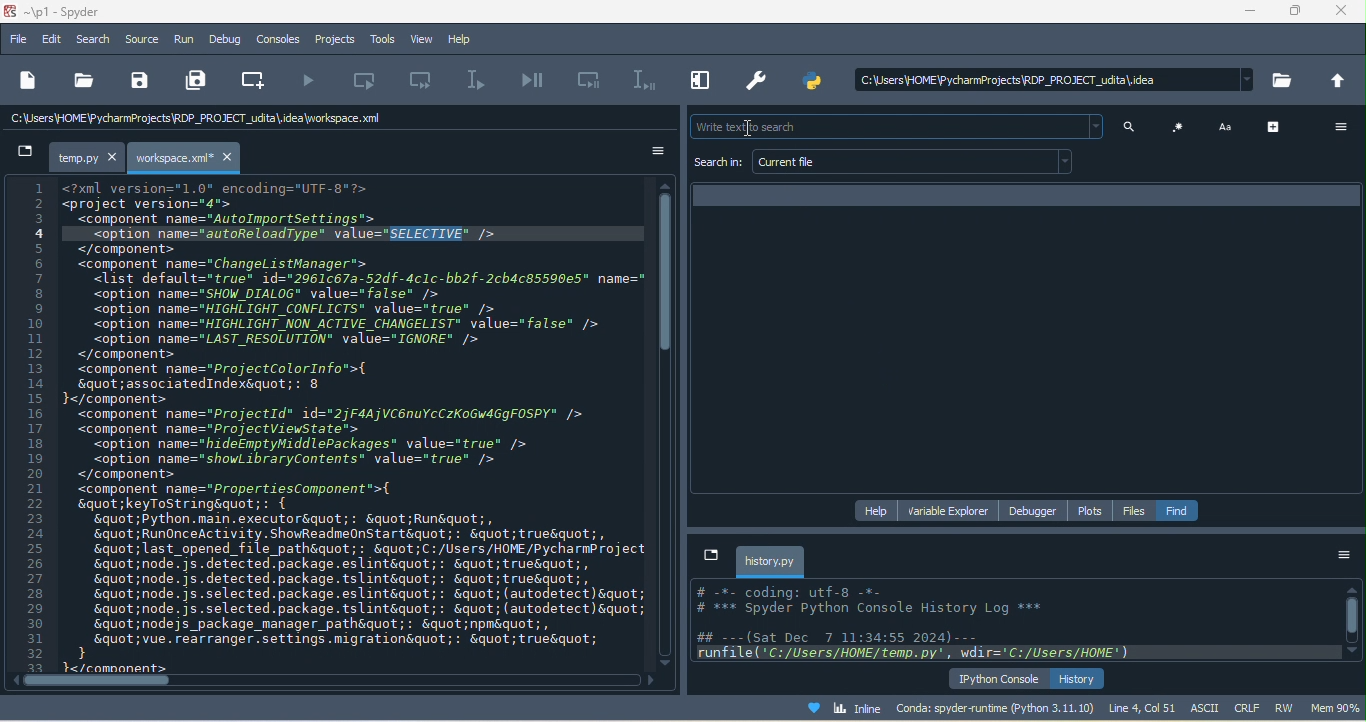 This screenshot has width=1366, height=722. Describe the element at coordinates (999, 678) in the screenshot. I see `ipython console` at that location.